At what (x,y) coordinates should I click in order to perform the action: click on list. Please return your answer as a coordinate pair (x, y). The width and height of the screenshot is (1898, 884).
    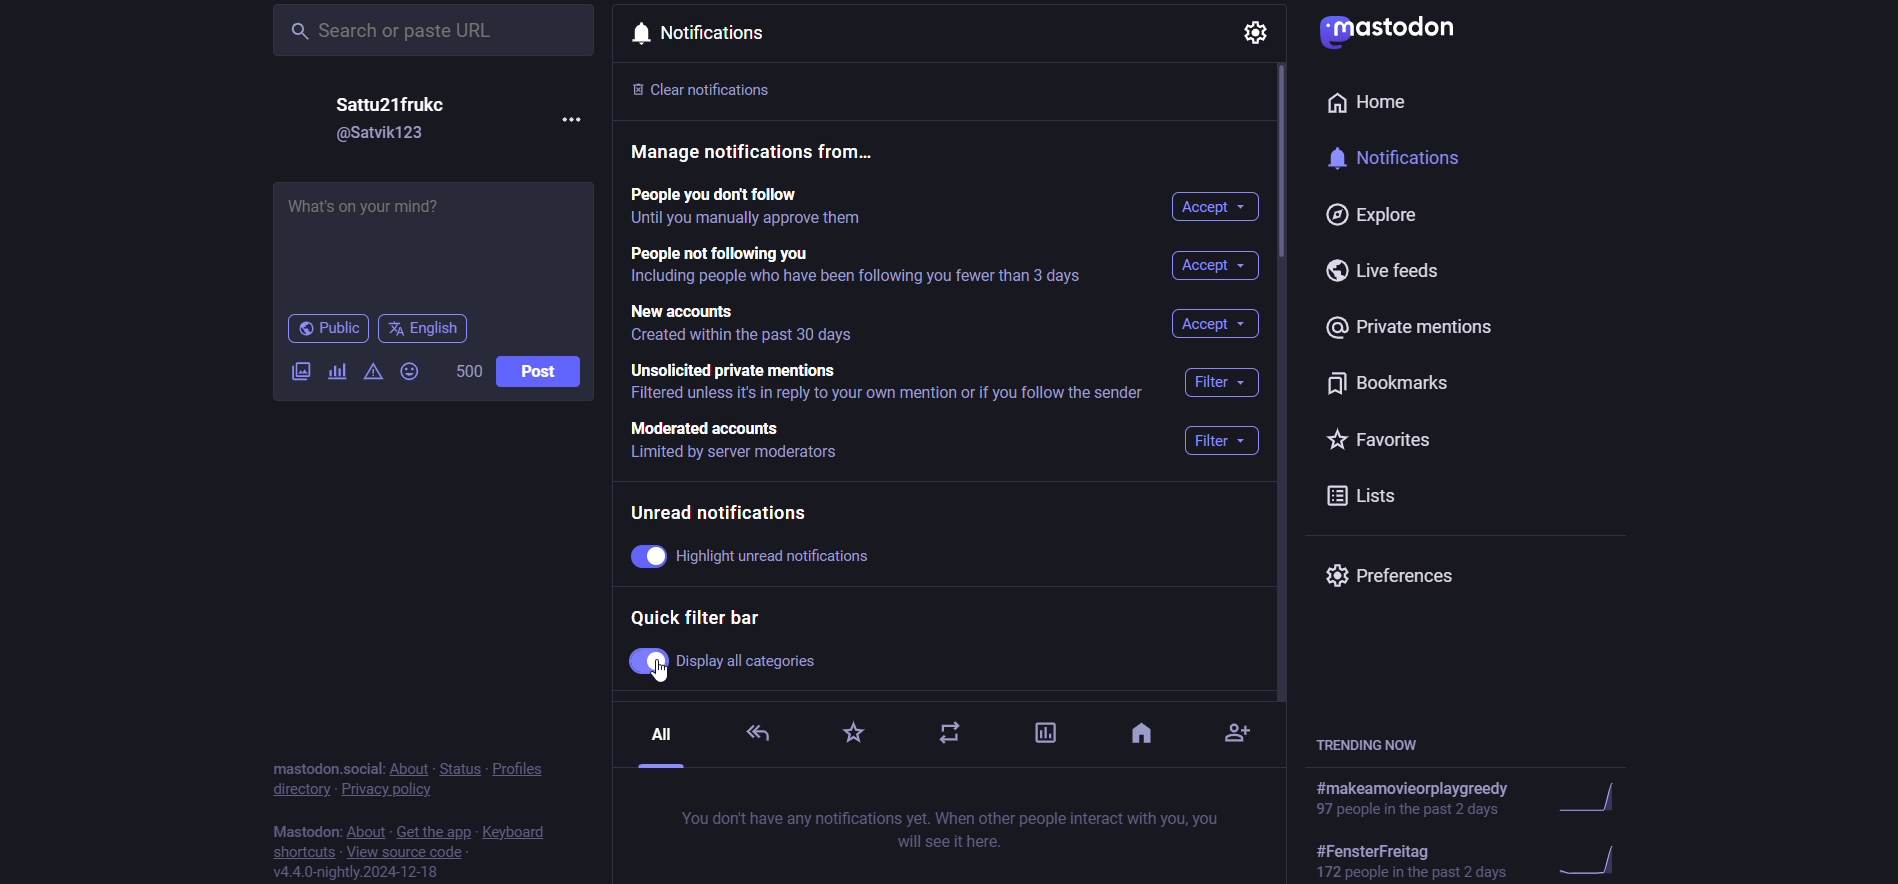
    Looking at the image, I should click on (1358, 498).